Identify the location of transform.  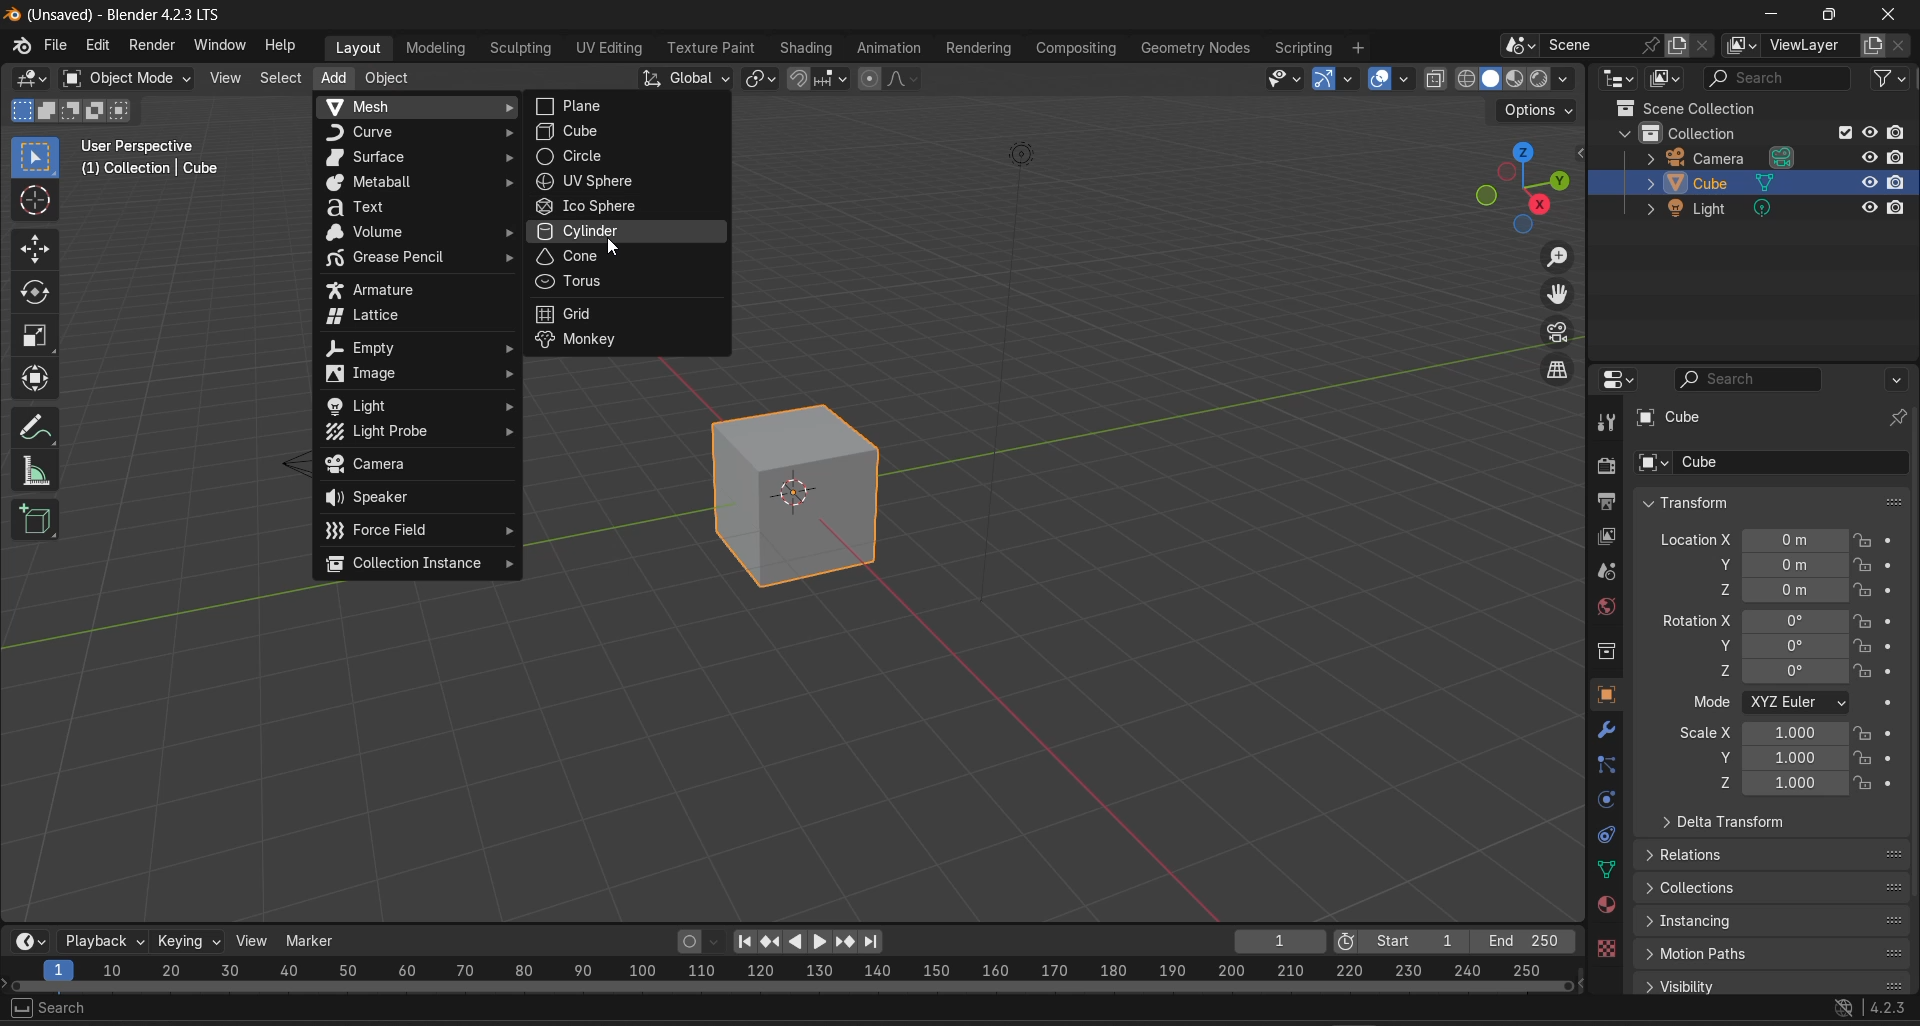
(1763, 502).